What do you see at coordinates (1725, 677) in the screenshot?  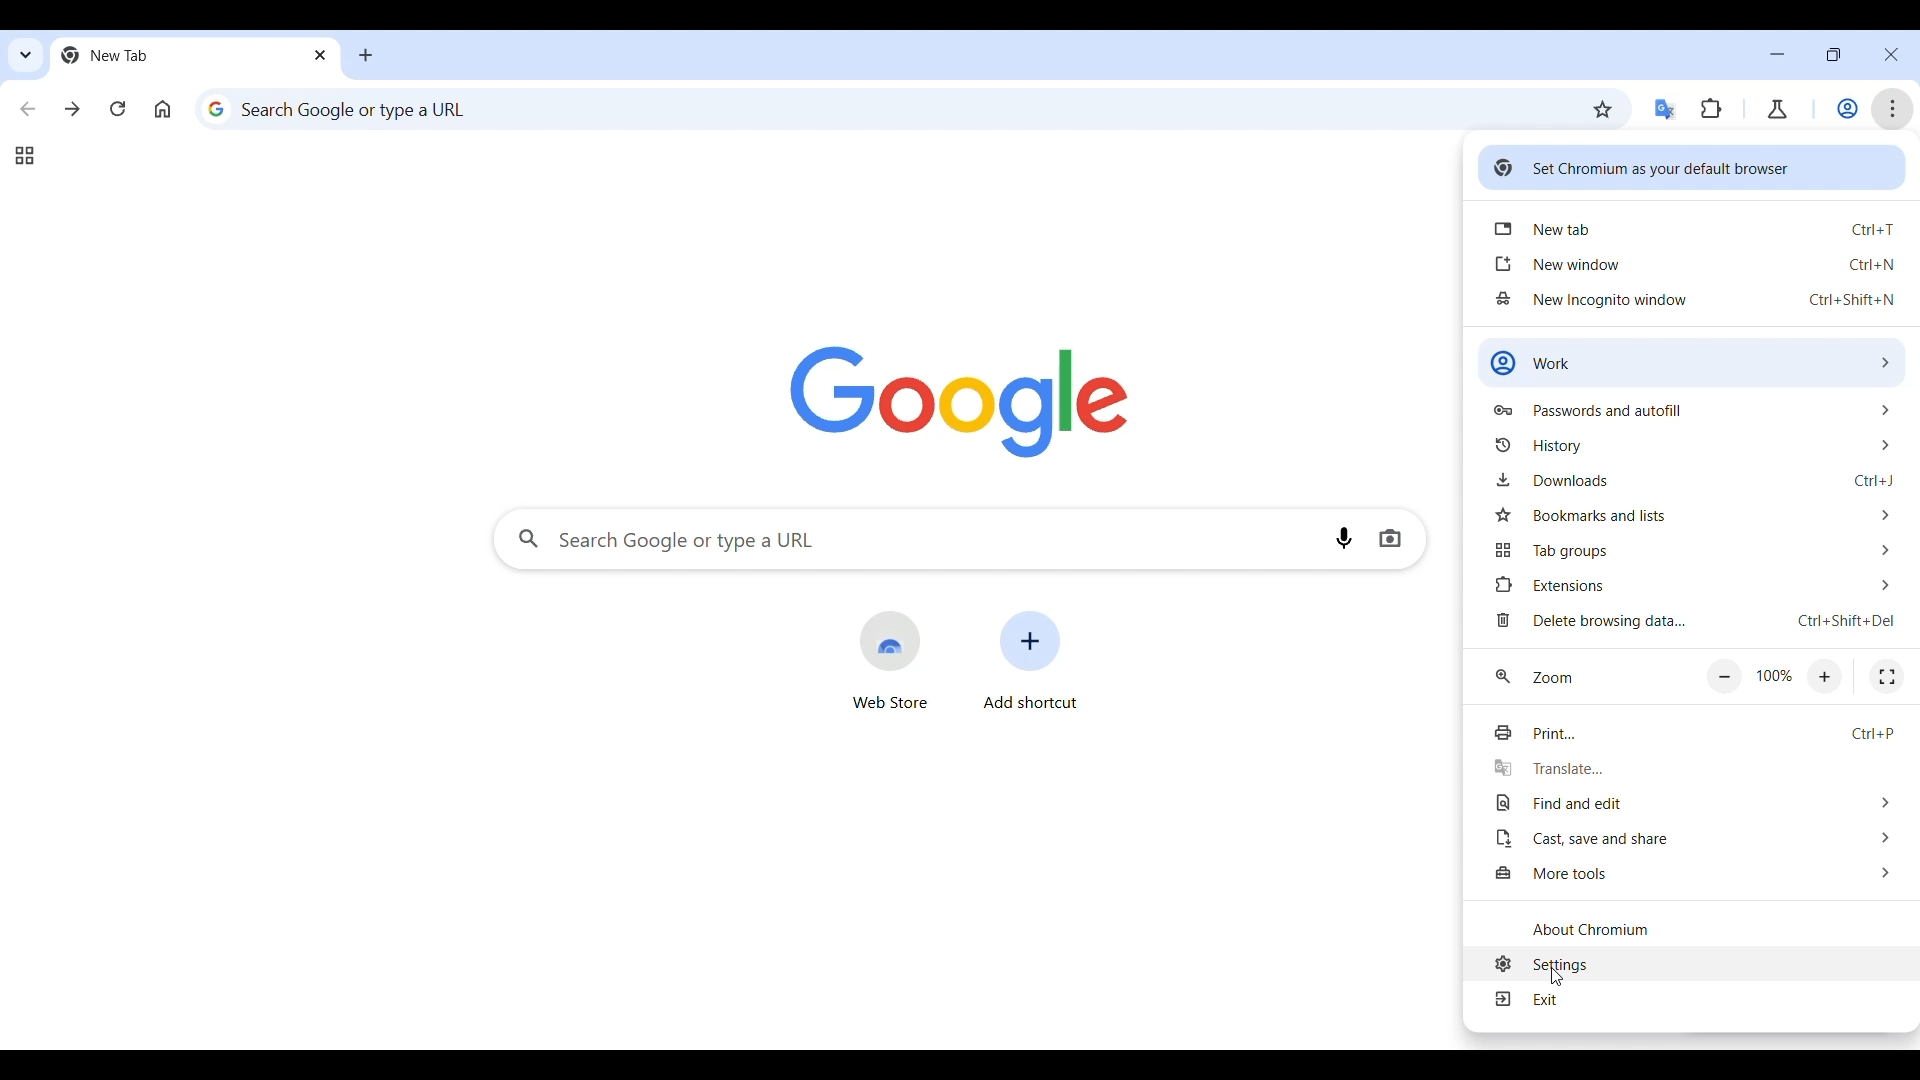 I see `Zoom out` at bounding box center [1725, 677].